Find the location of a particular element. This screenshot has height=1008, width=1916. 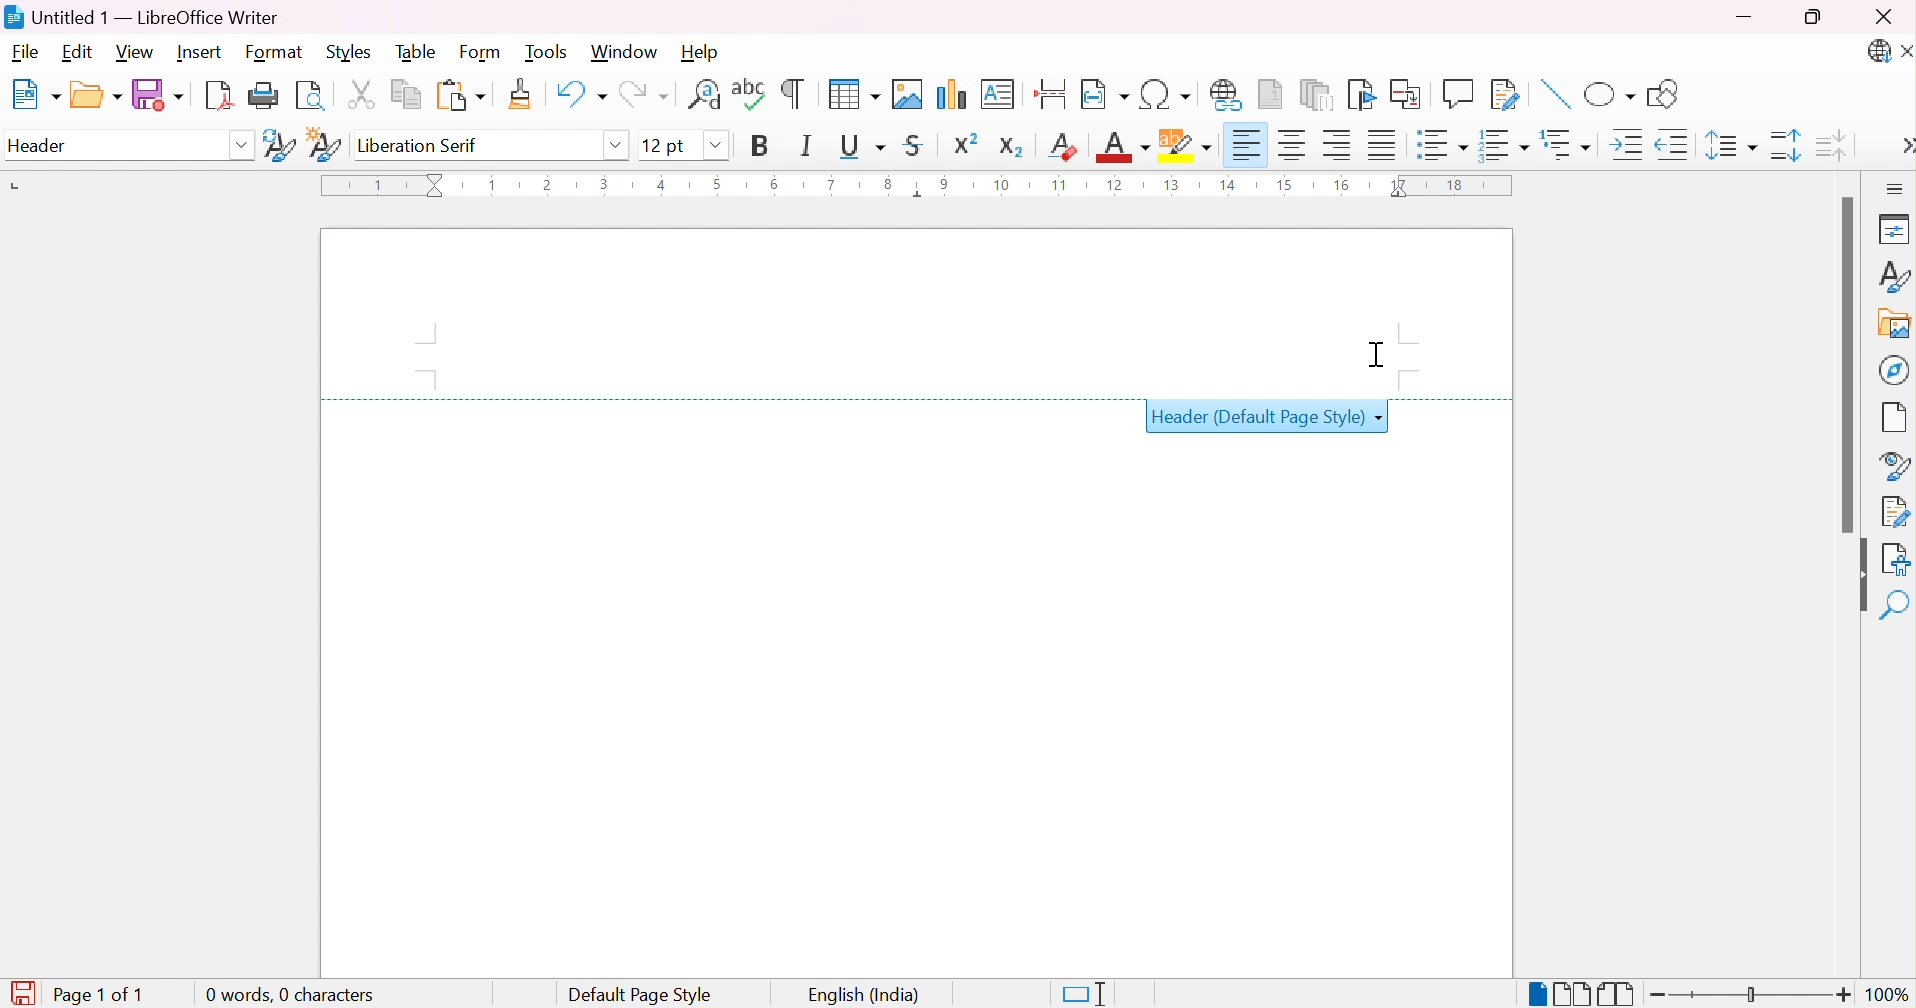

Minimize is located at coordinates (1743, 16).